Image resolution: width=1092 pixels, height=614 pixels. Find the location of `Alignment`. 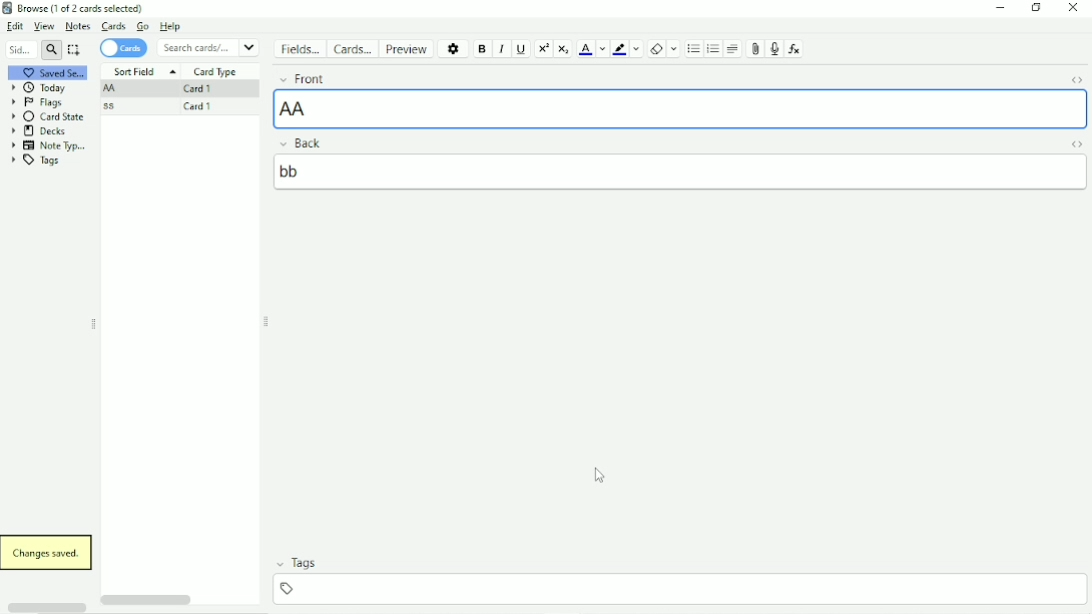

Alignment is located at coordinates (734, 49).